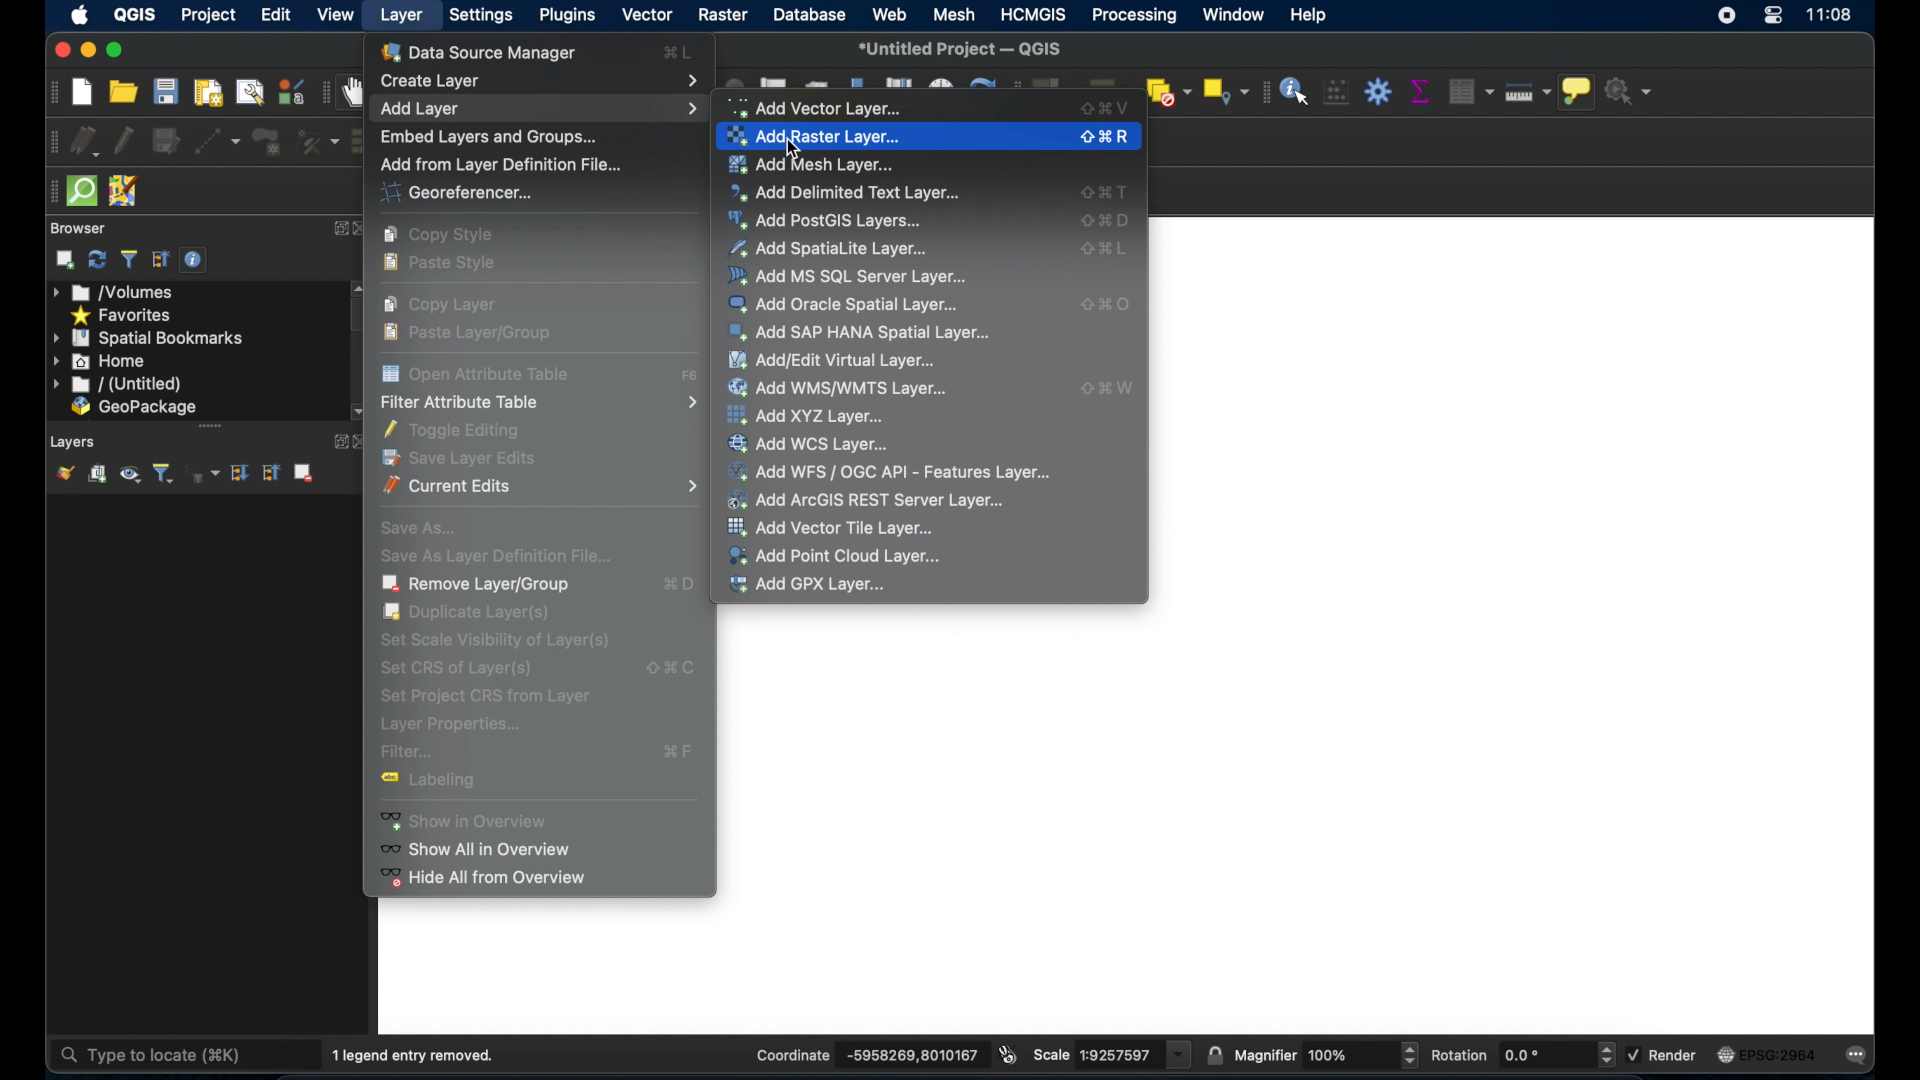  Describe the element at coordinates (1523, 1055) in the screenshot. I see `rotations` at that location.